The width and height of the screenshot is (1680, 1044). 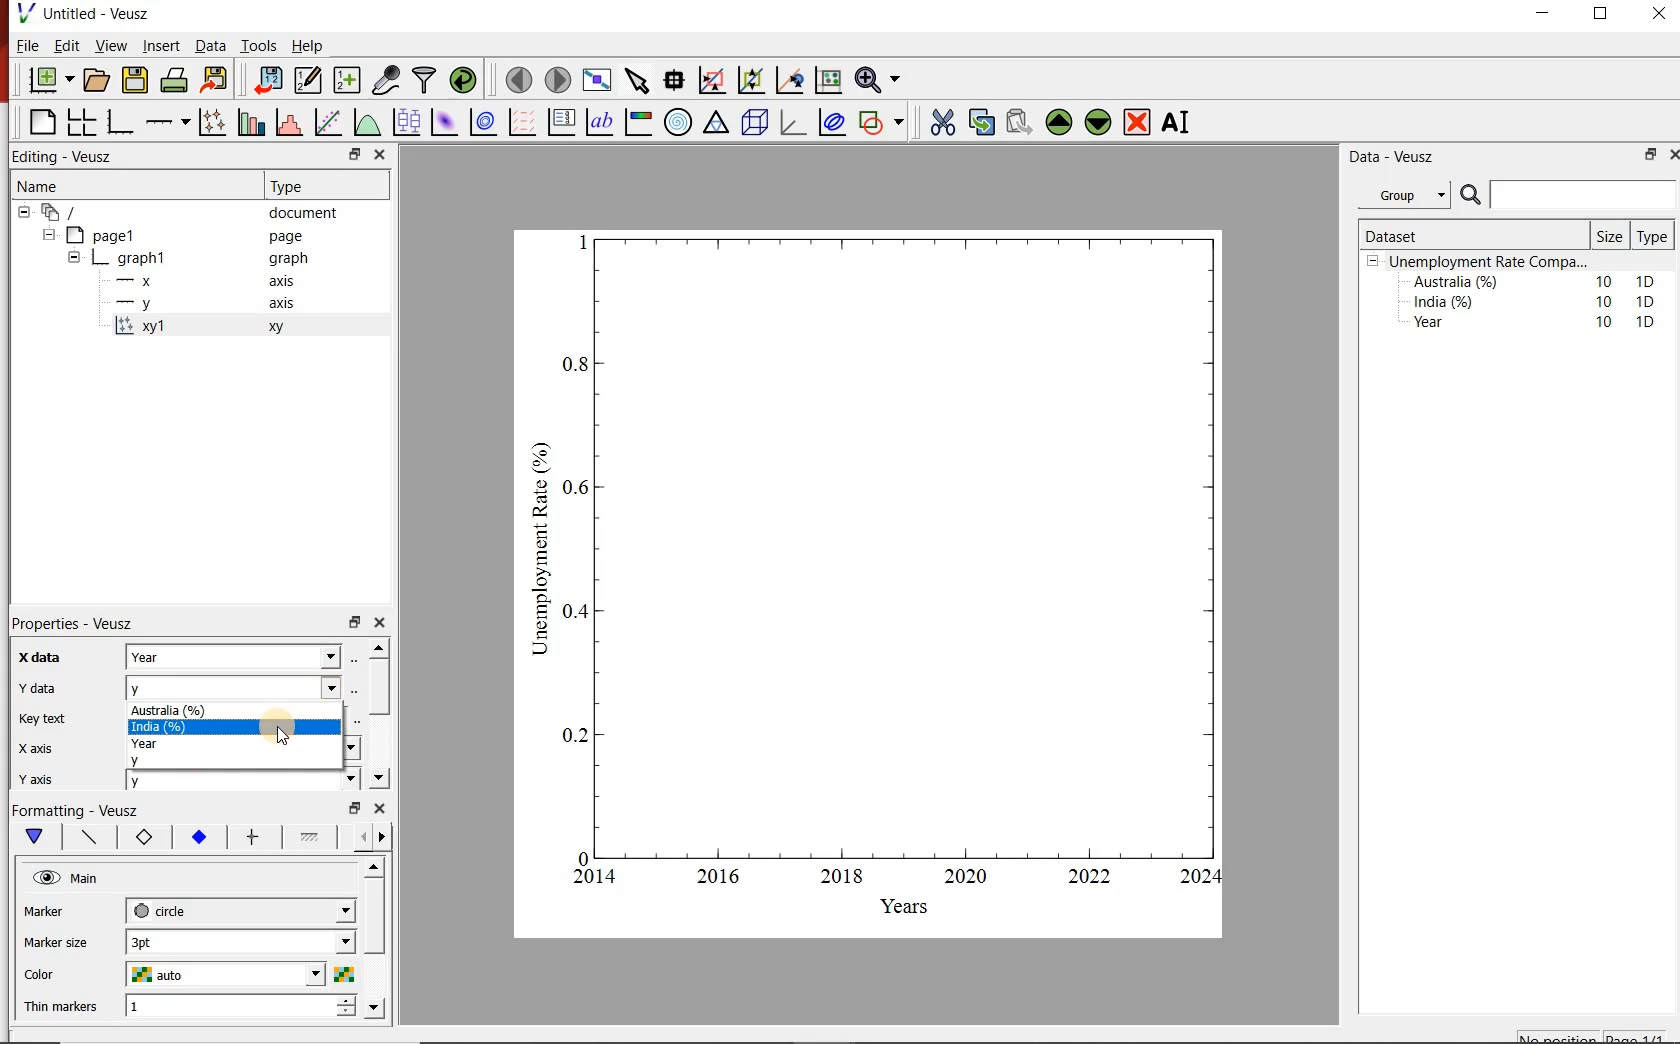 I want to click on x axis, so click(x=214, y=280).